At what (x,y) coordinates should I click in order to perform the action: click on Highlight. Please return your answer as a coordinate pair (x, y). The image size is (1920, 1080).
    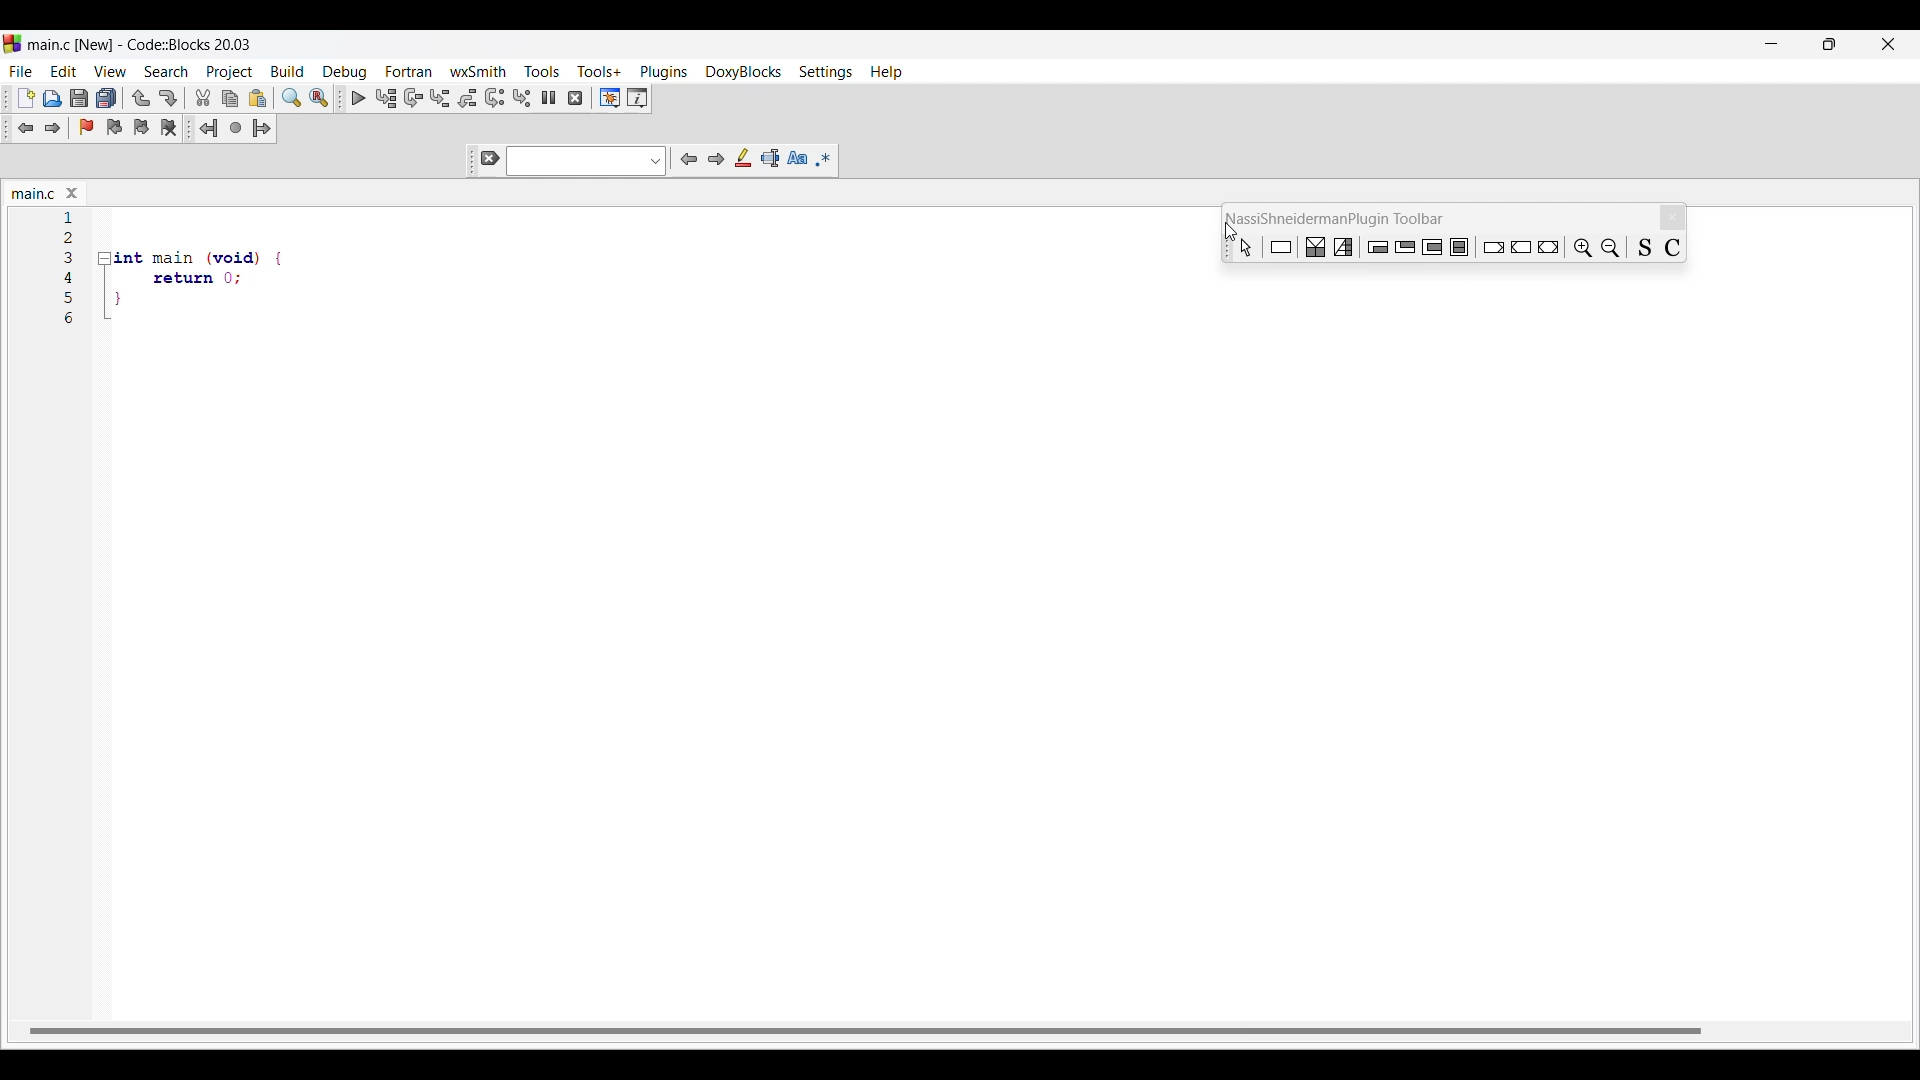
    Looking at the image, I should click on (743, 158).